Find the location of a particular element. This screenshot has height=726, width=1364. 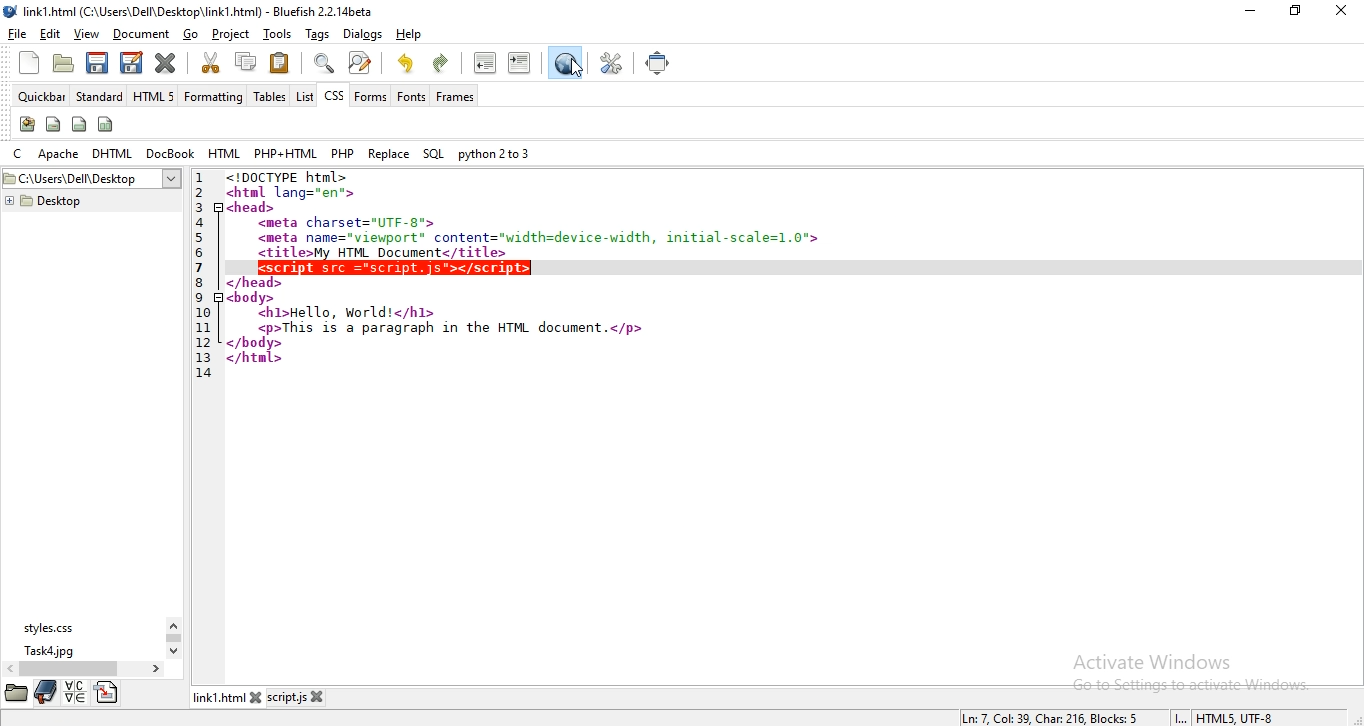

3 is located at coordinates (201, 208).